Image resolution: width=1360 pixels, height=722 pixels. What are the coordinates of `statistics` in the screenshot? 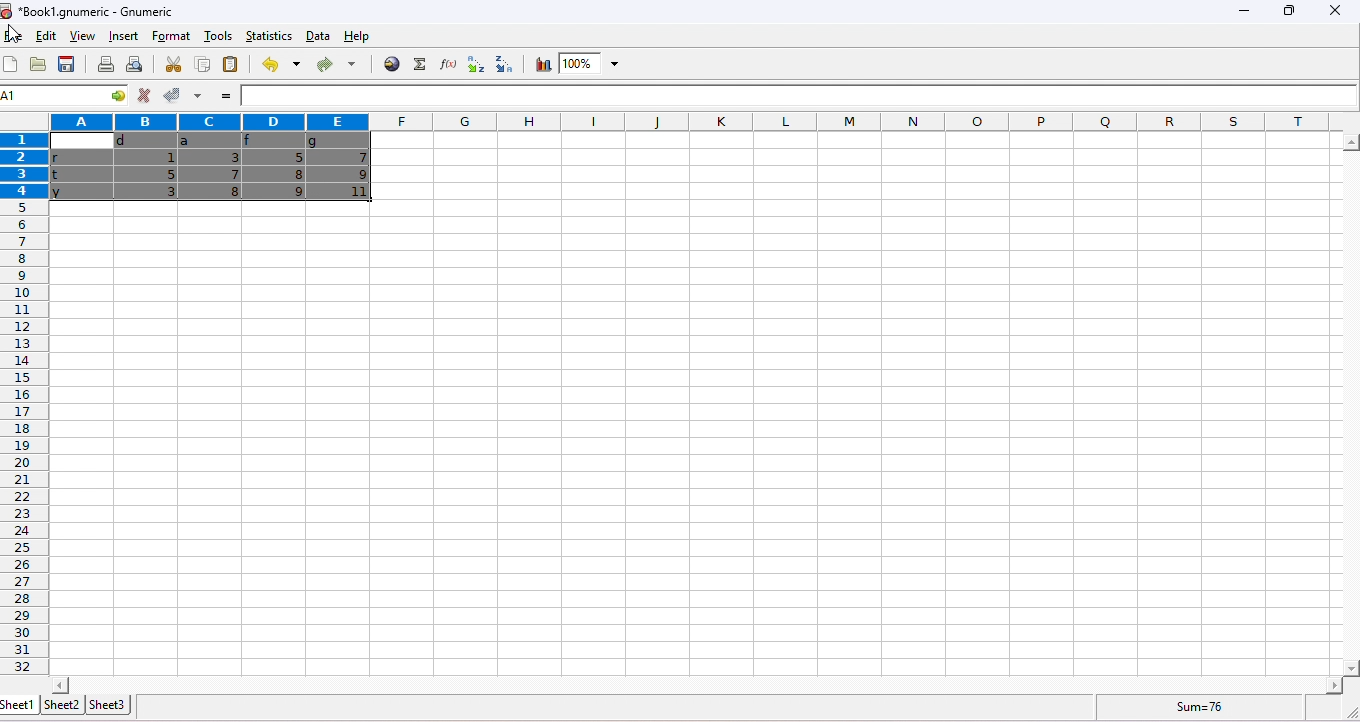 It's located at (267, 35).